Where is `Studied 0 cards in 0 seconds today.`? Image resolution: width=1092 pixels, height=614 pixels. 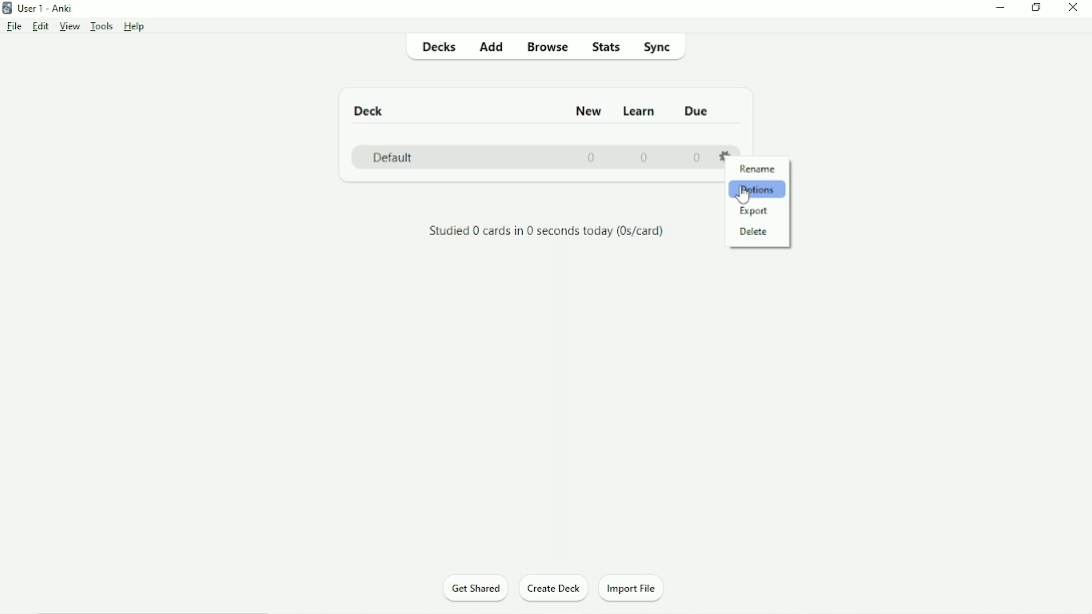 Studied 0 cards in 0 seconds today. is located at coordinates (546, 232).